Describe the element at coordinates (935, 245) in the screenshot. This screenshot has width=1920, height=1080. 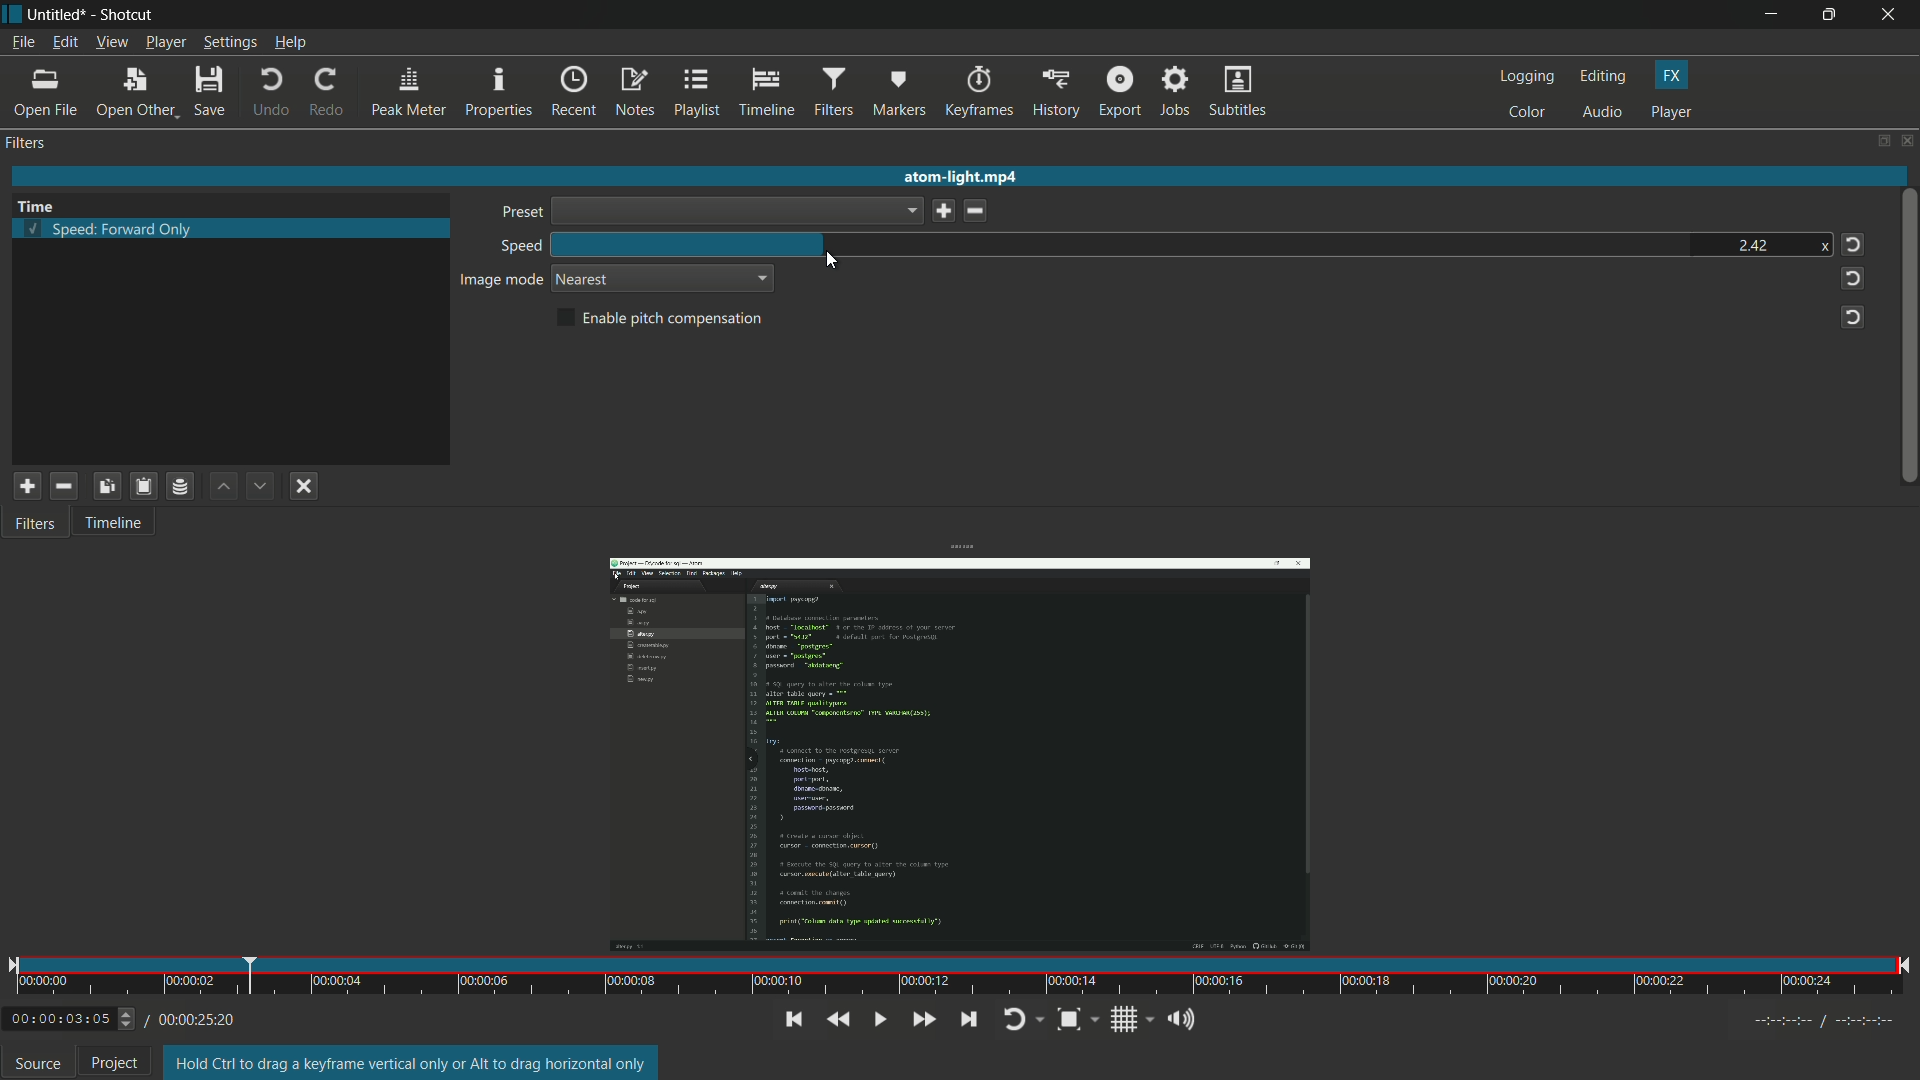
I see `speed bar` at that location.